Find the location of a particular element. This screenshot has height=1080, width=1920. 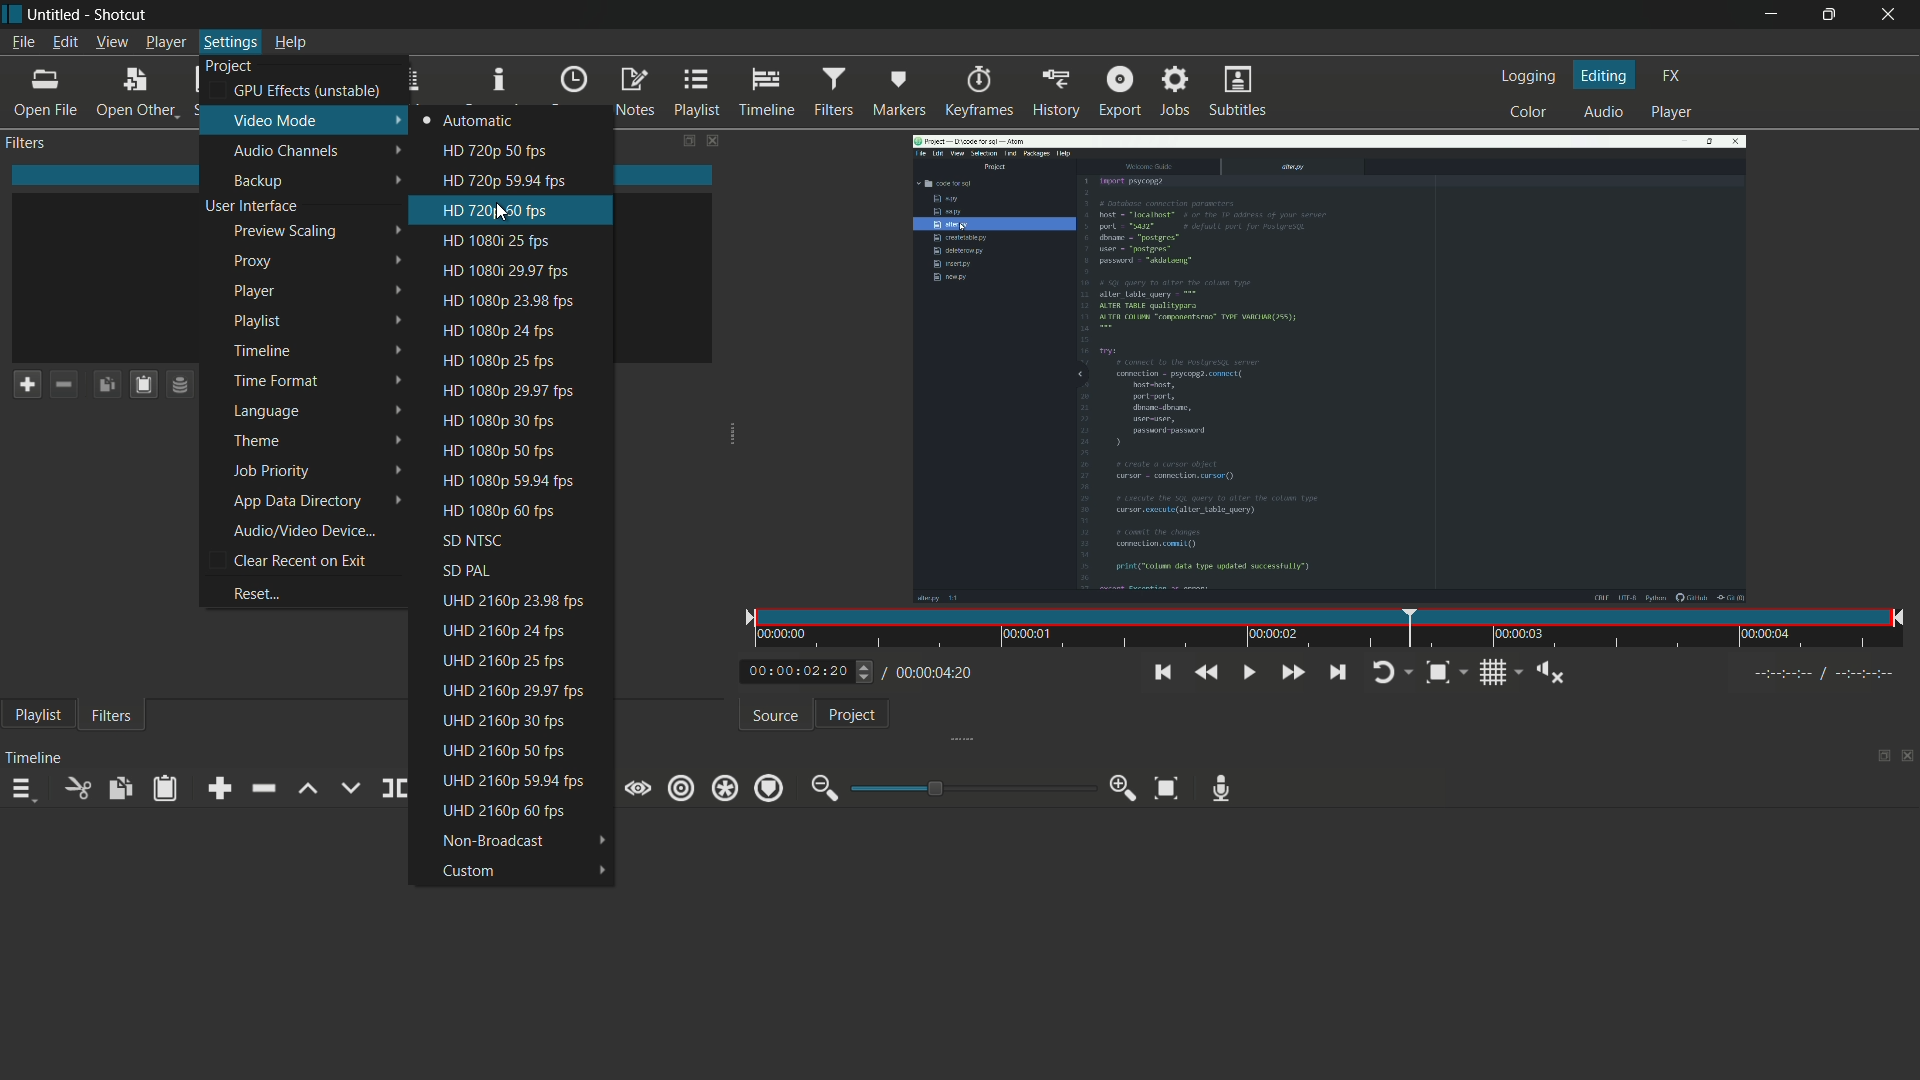

timeline is located at coordinates (319, 353).